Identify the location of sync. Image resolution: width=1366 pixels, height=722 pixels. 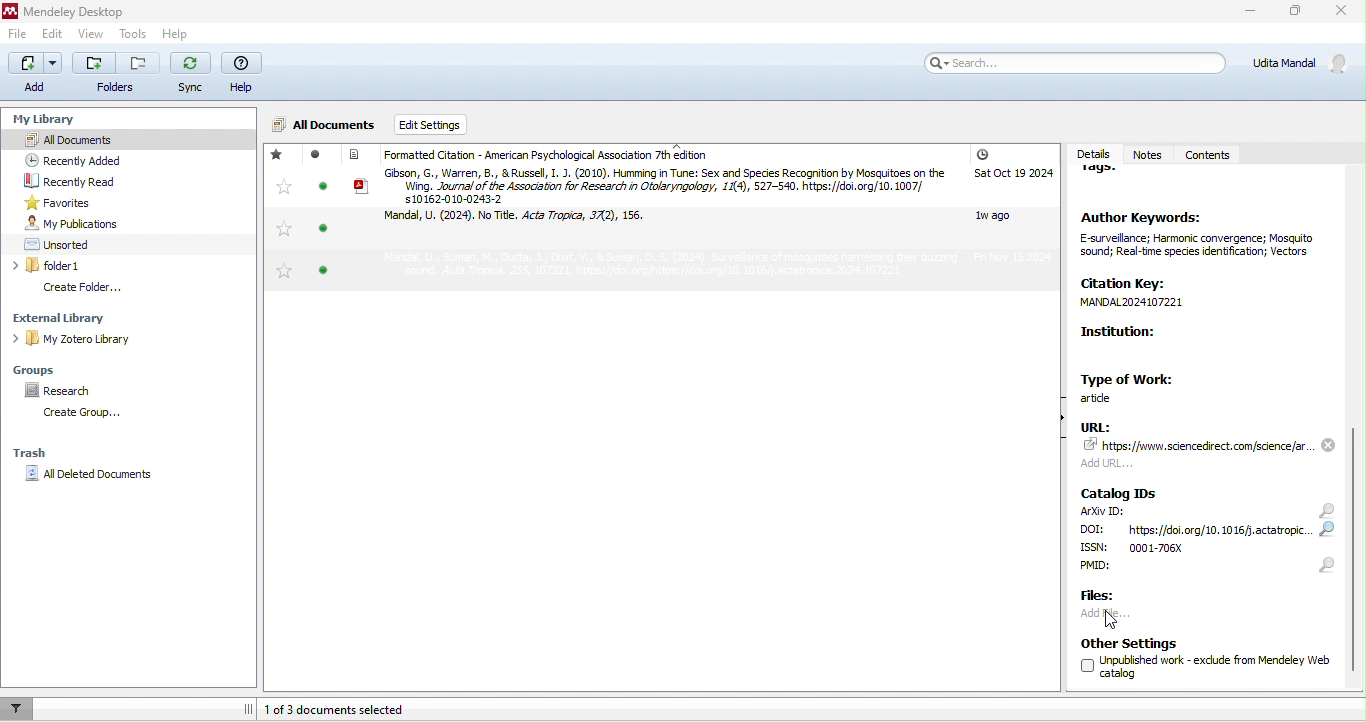
(191, 75).